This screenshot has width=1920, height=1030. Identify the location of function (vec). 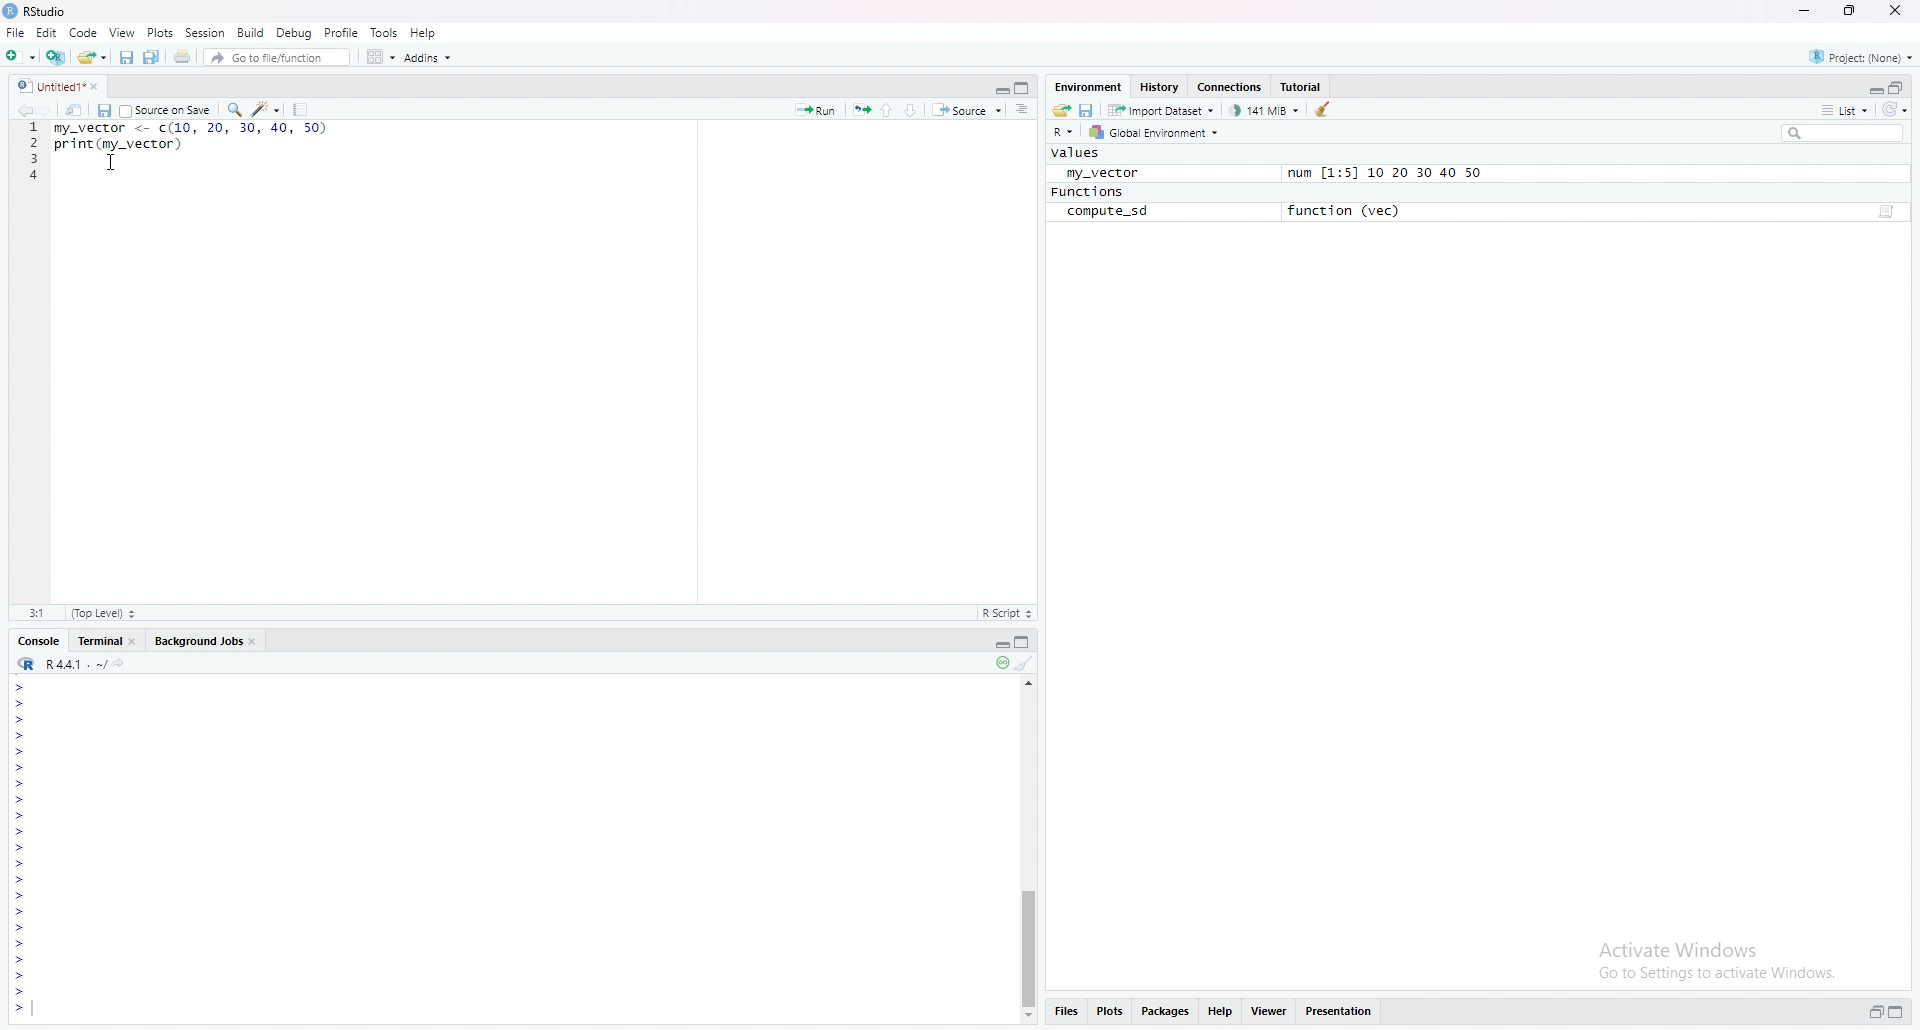
(1350, 210).